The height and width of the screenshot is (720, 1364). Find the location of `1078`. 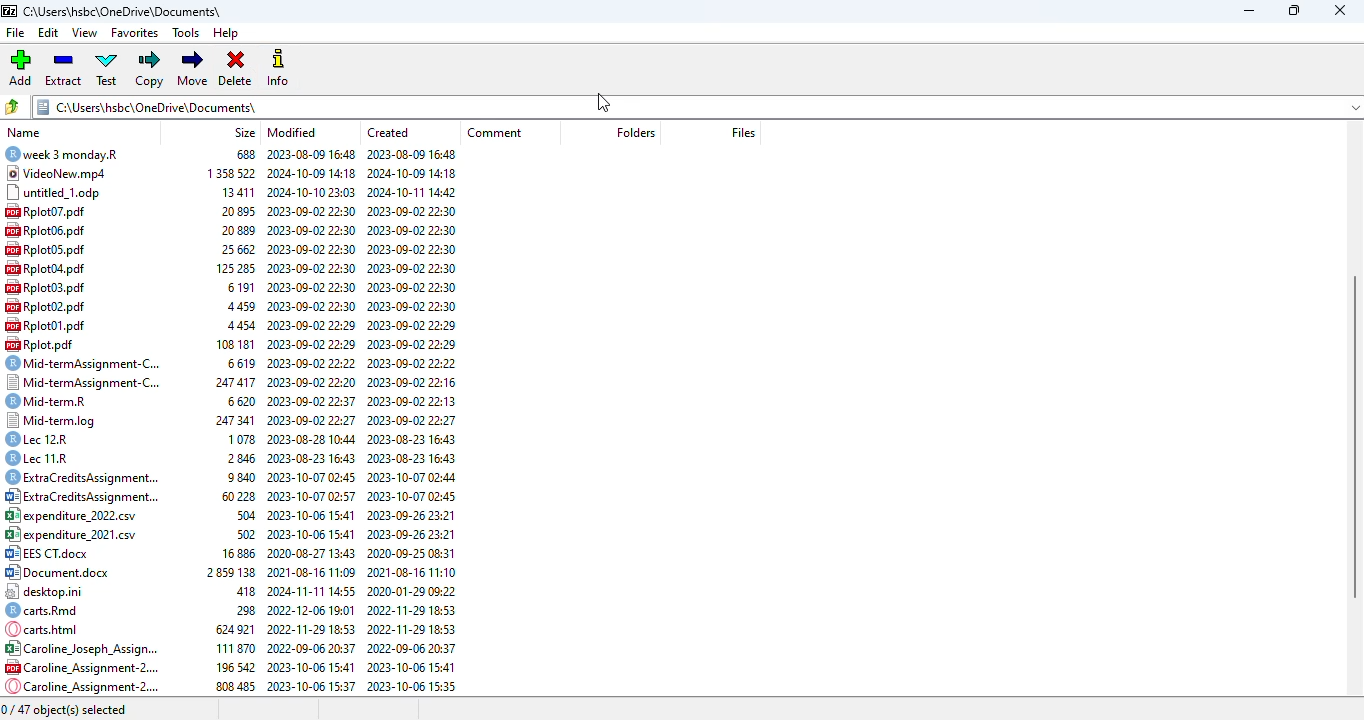

1078 is located at coordinates (237, 441).